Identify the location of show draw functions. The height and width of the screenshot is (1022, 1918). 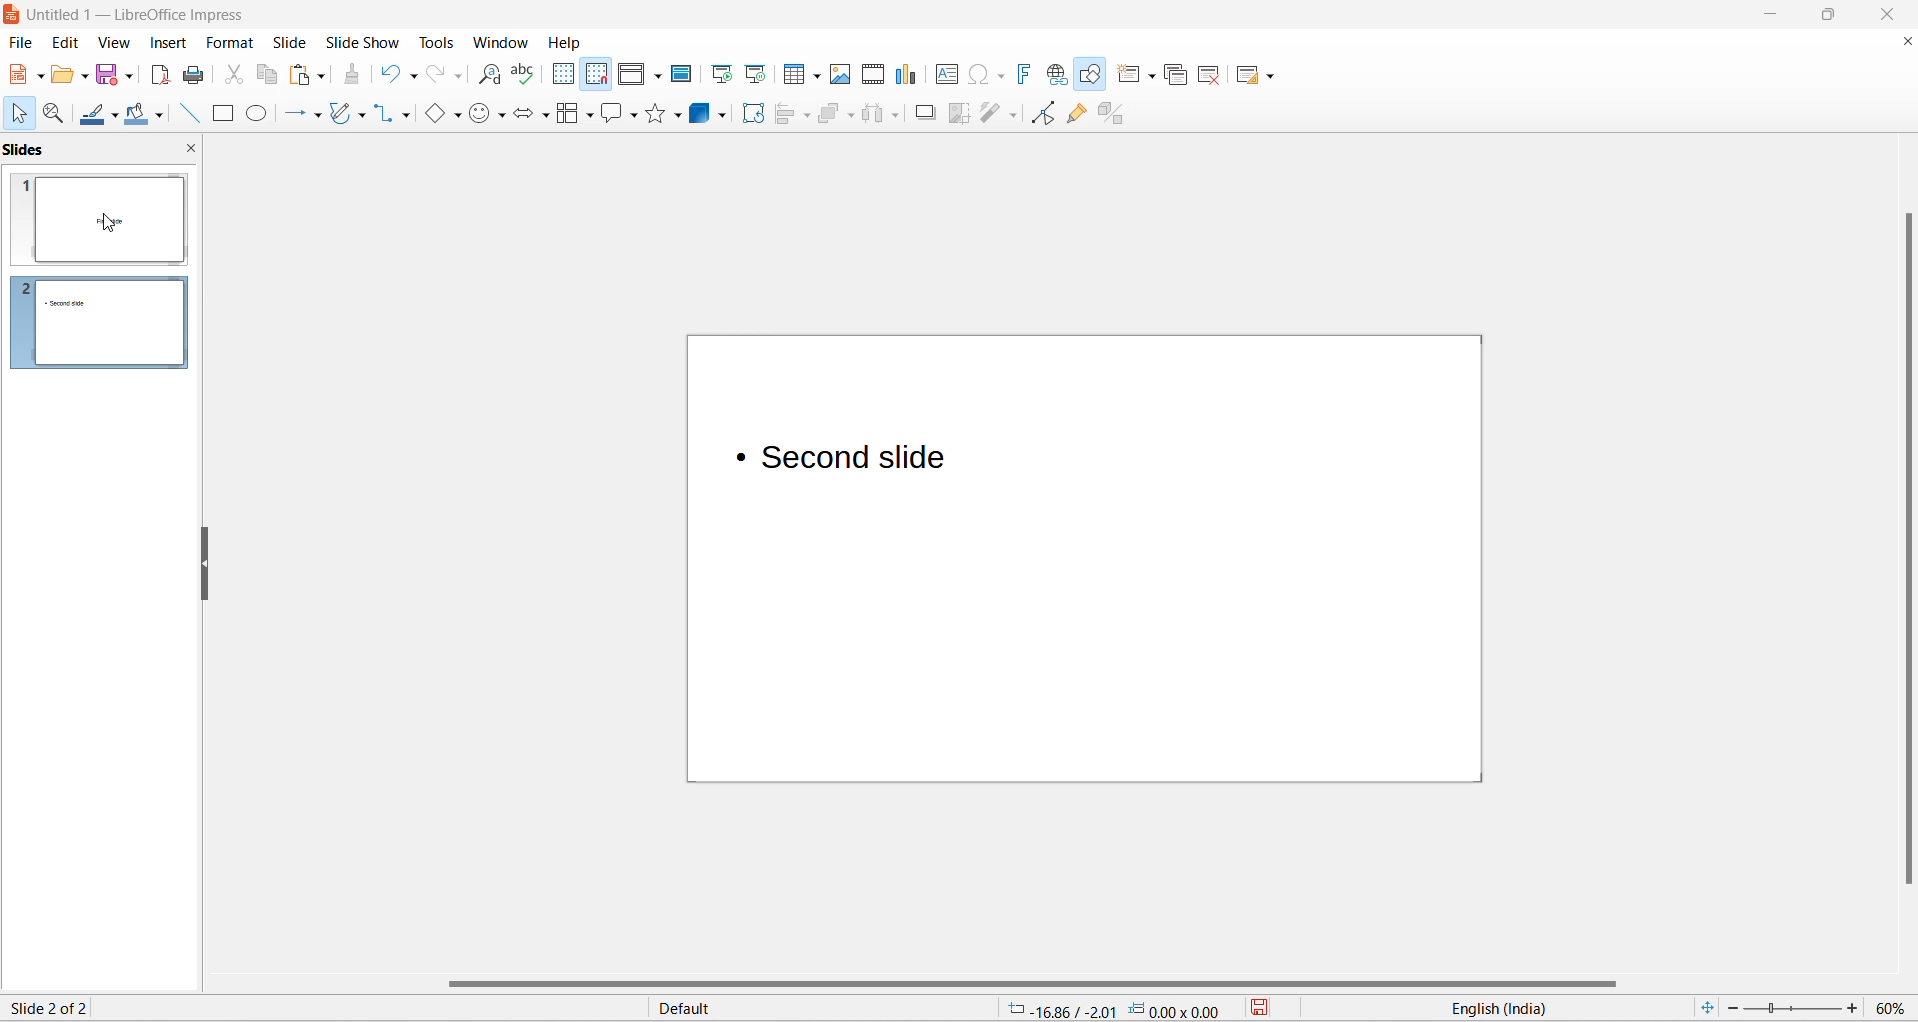
(1090, 73).